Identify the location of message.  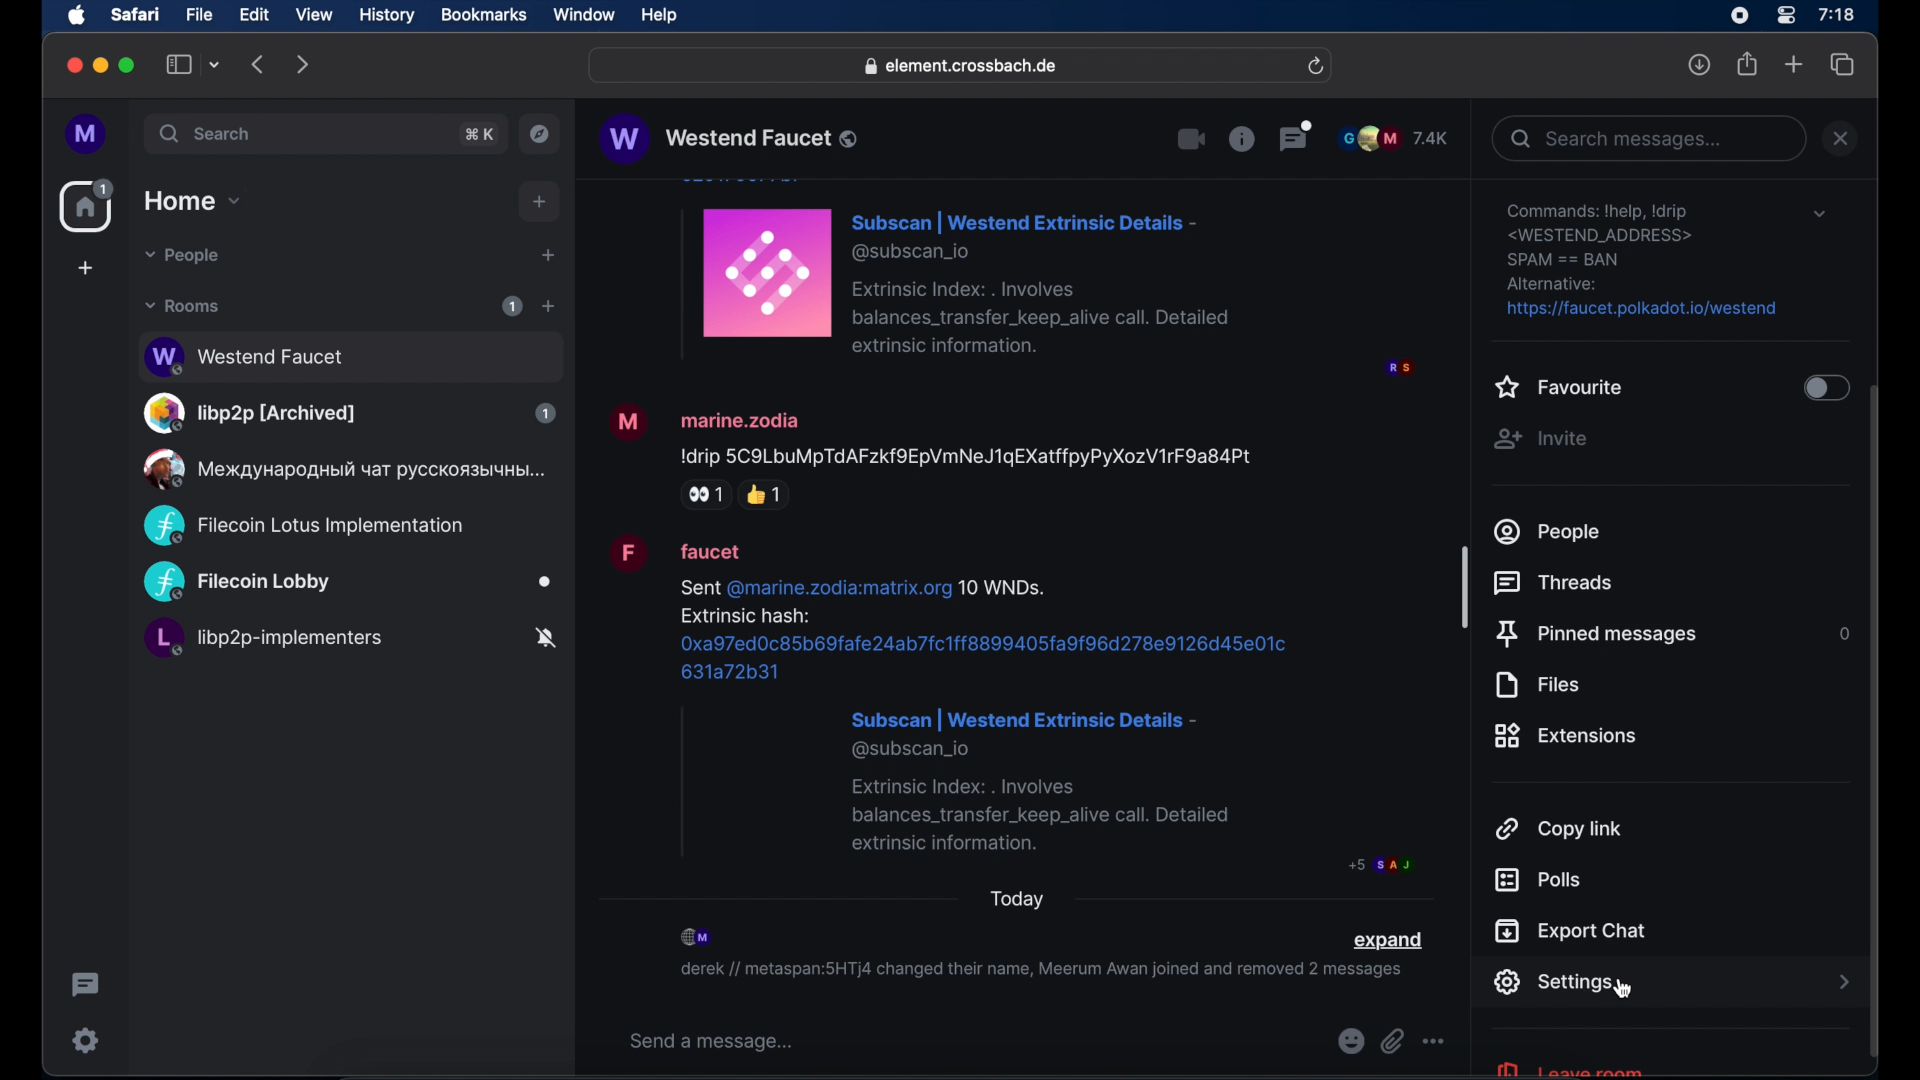
(1043, 279).